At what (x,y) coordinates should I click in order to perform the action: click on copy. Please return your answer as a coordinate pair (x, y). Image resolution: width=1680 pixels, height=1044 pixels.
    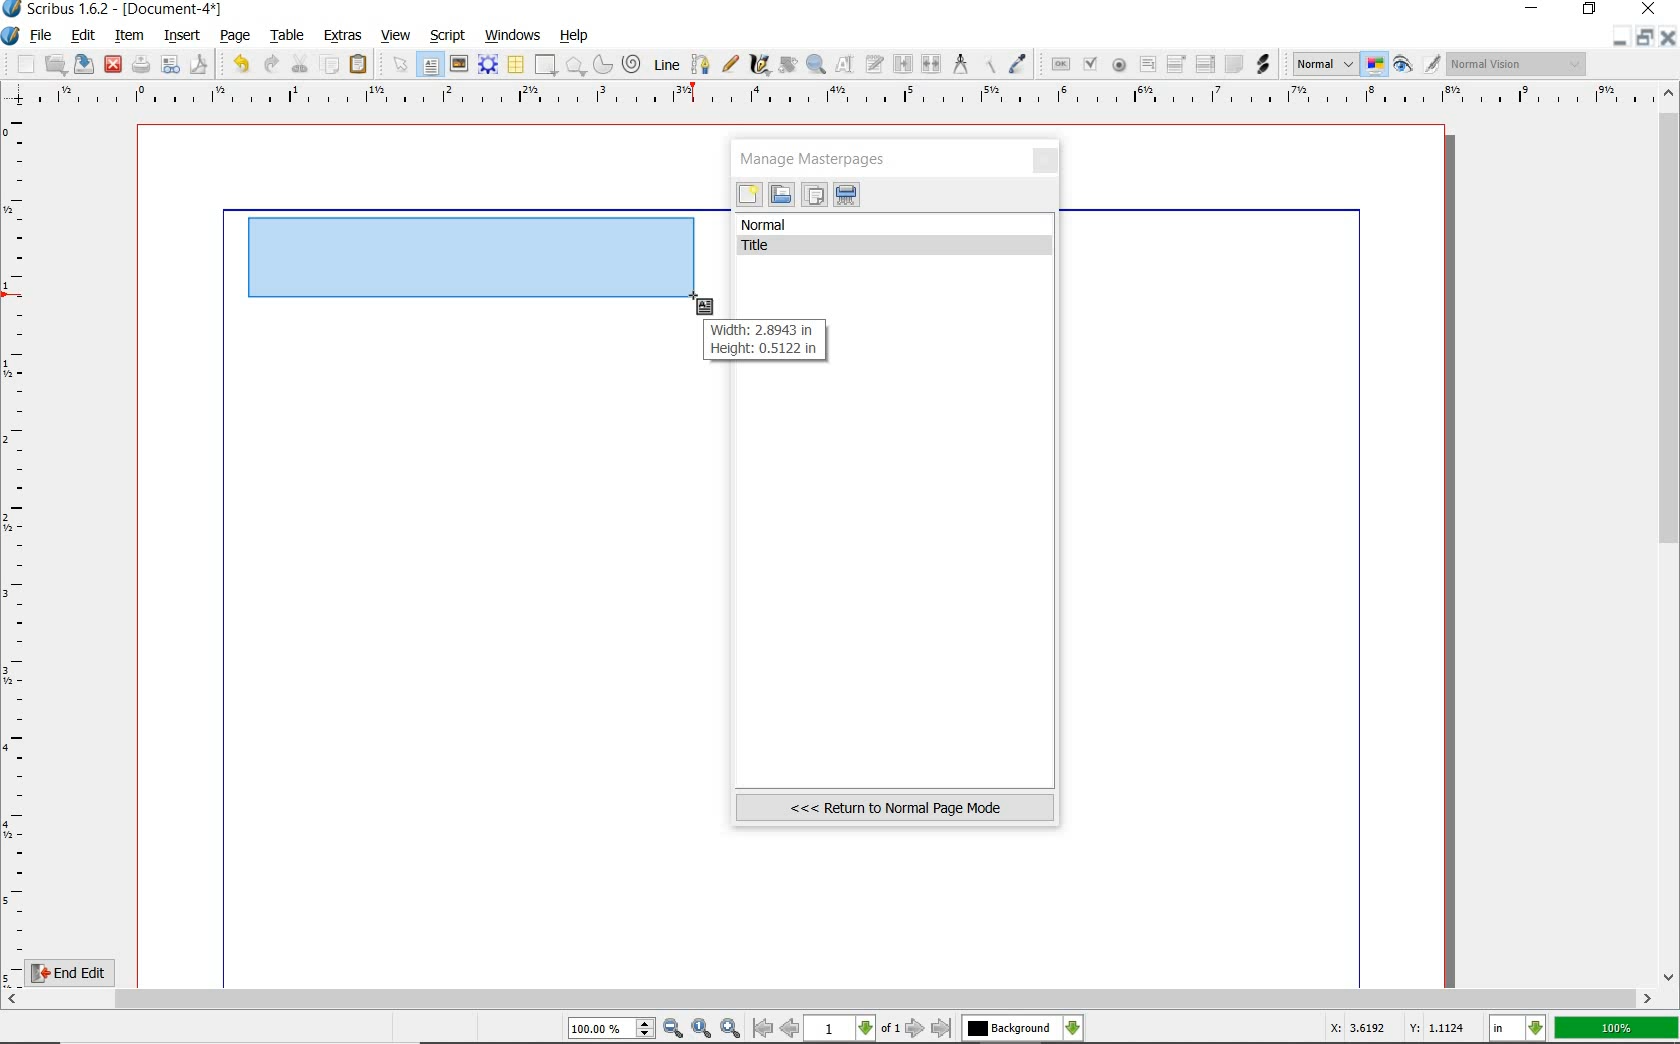
    Looking at the image, I should click on (330, 63).